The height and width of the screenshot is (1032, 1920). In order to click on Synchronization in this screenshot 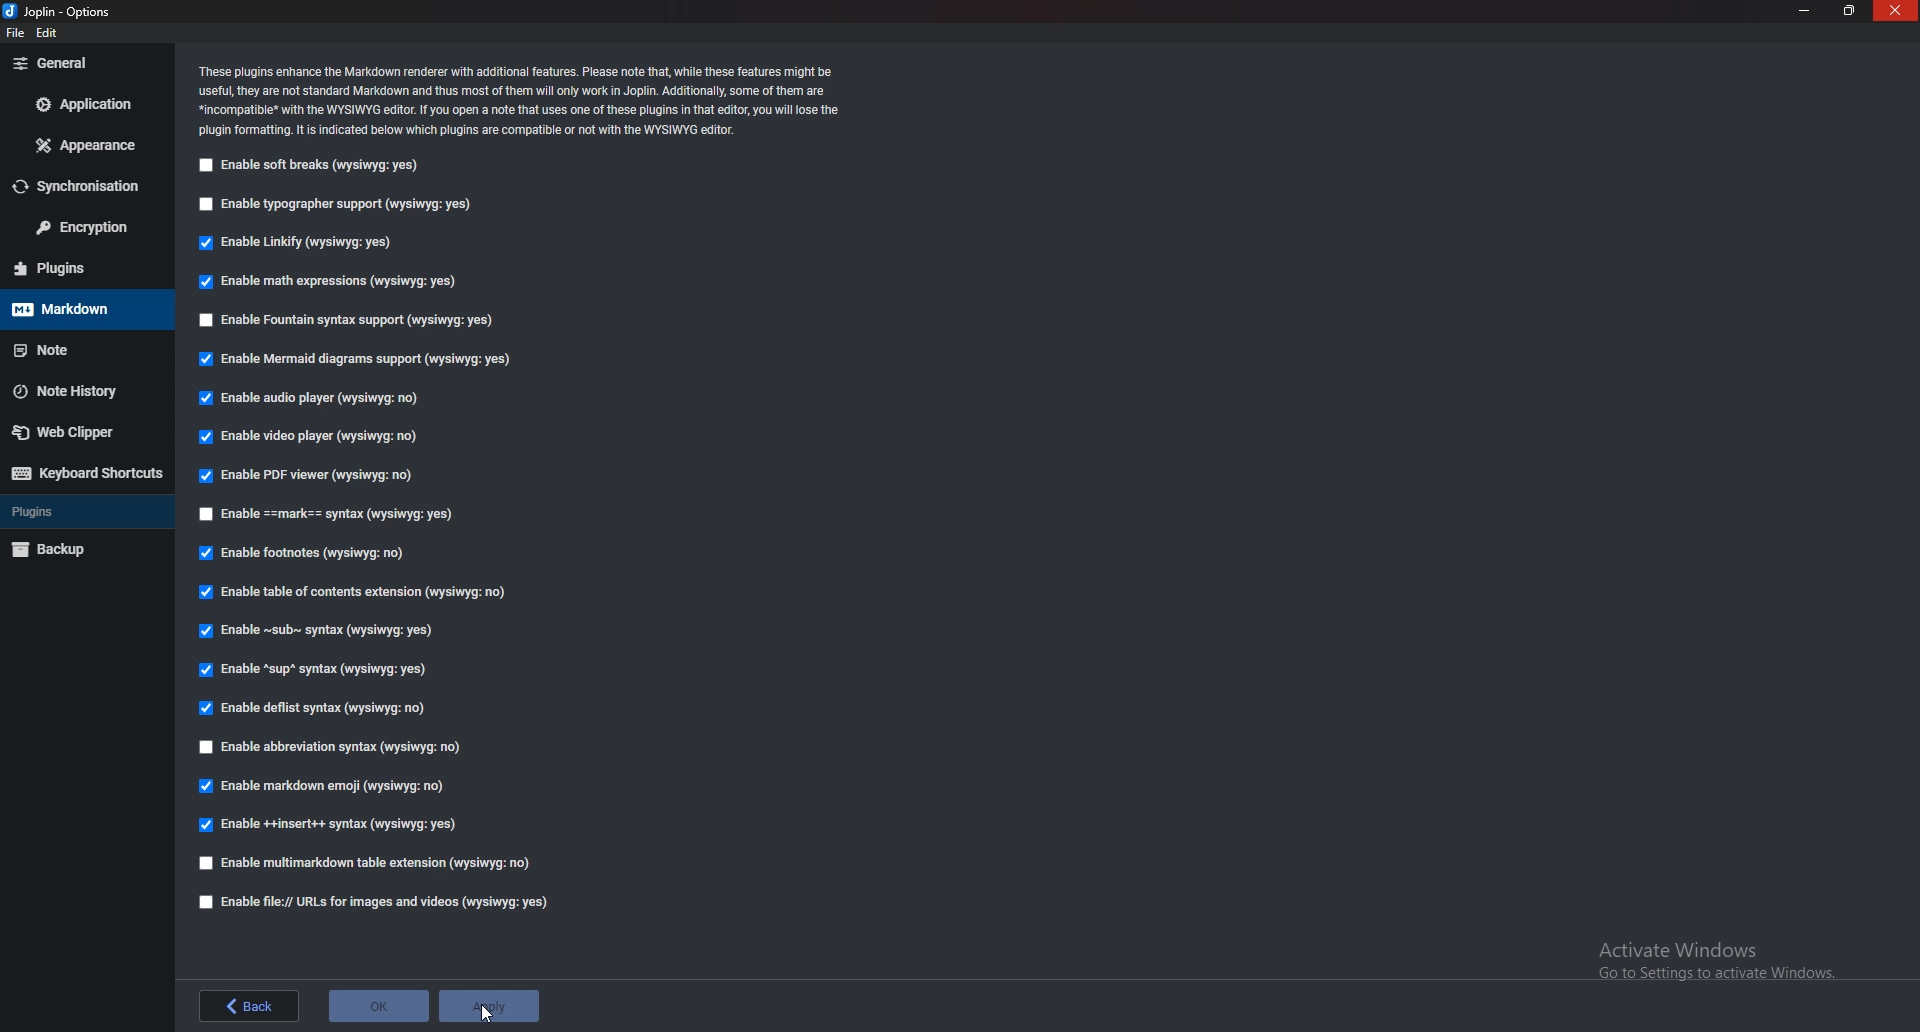, I will do `click(83, 188)`.